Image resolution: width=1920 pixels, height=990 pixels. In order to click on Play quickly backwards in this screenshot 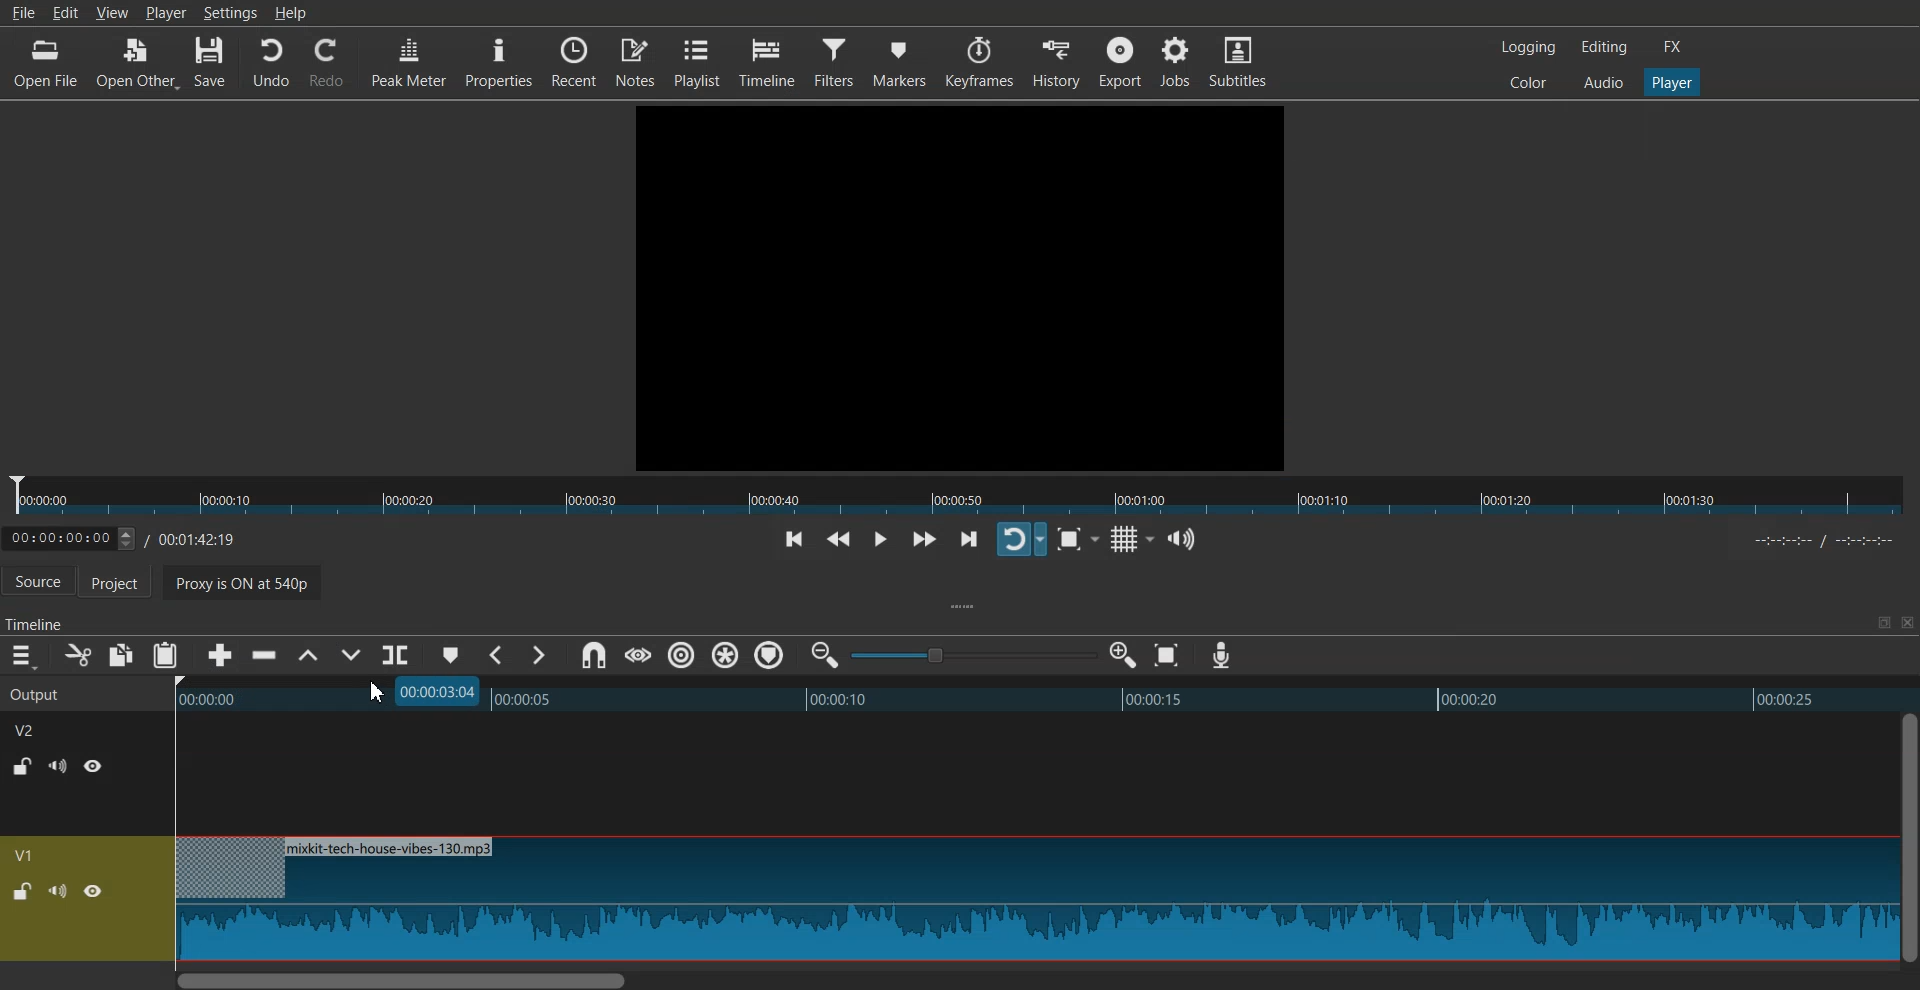, I will do `click(839, 541)`.